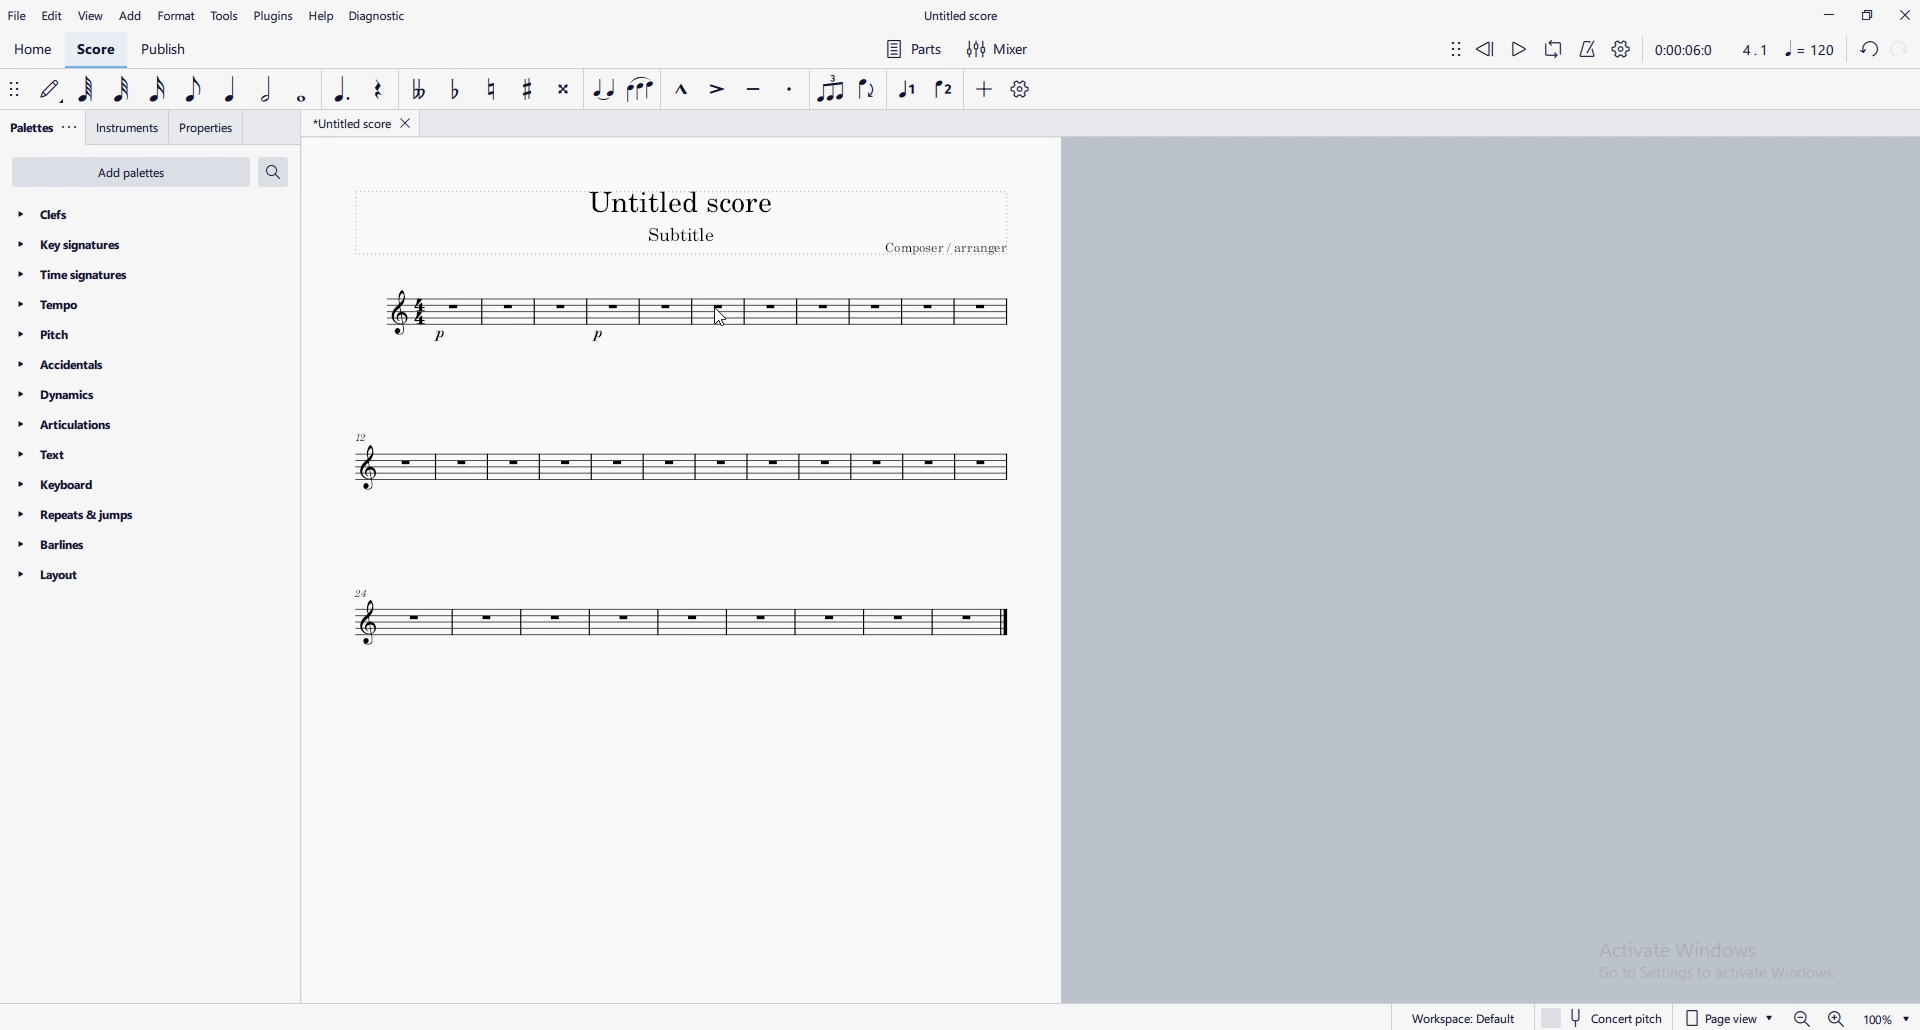 This screenshot has width=1920, height=1030. I want to click on view, so click(91, 16).